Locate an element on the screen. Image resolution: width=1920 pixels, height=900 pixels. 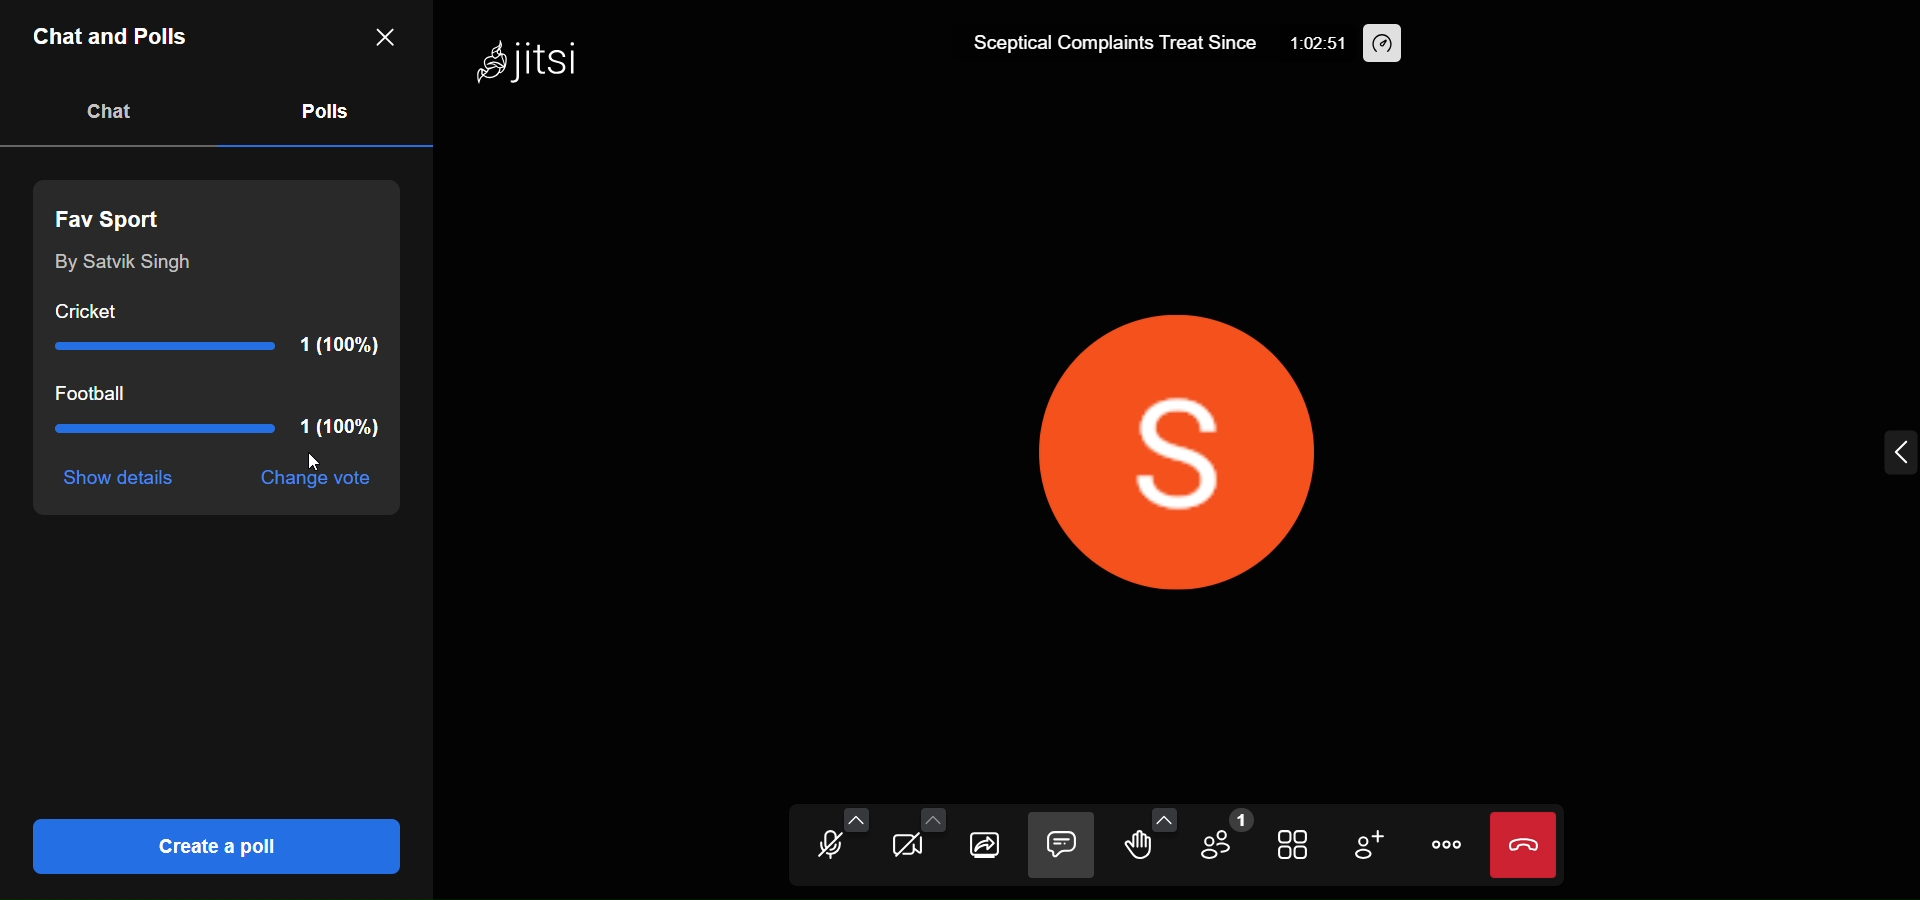
more camera option is located at coordinates (932, 822).